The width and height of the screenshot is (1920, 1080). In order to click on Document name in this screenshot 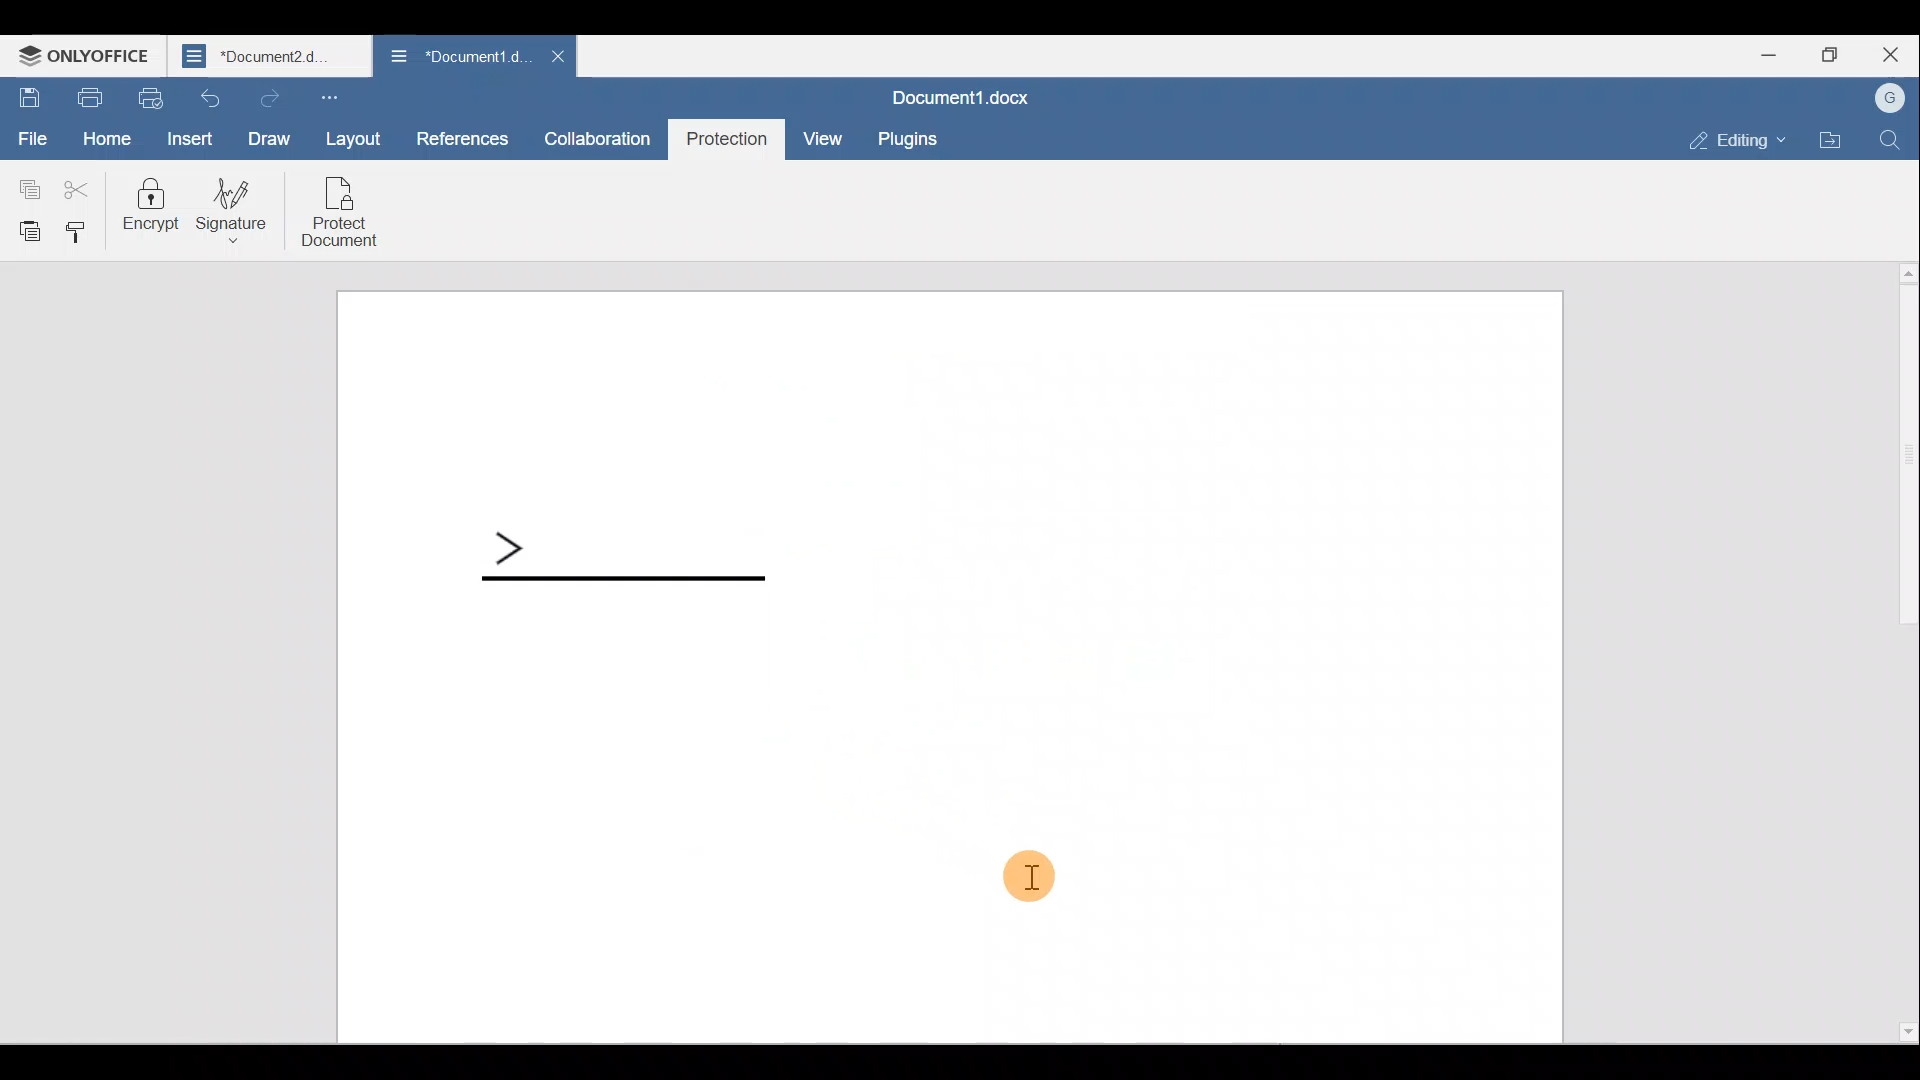, I will do `click(959, 95)`.